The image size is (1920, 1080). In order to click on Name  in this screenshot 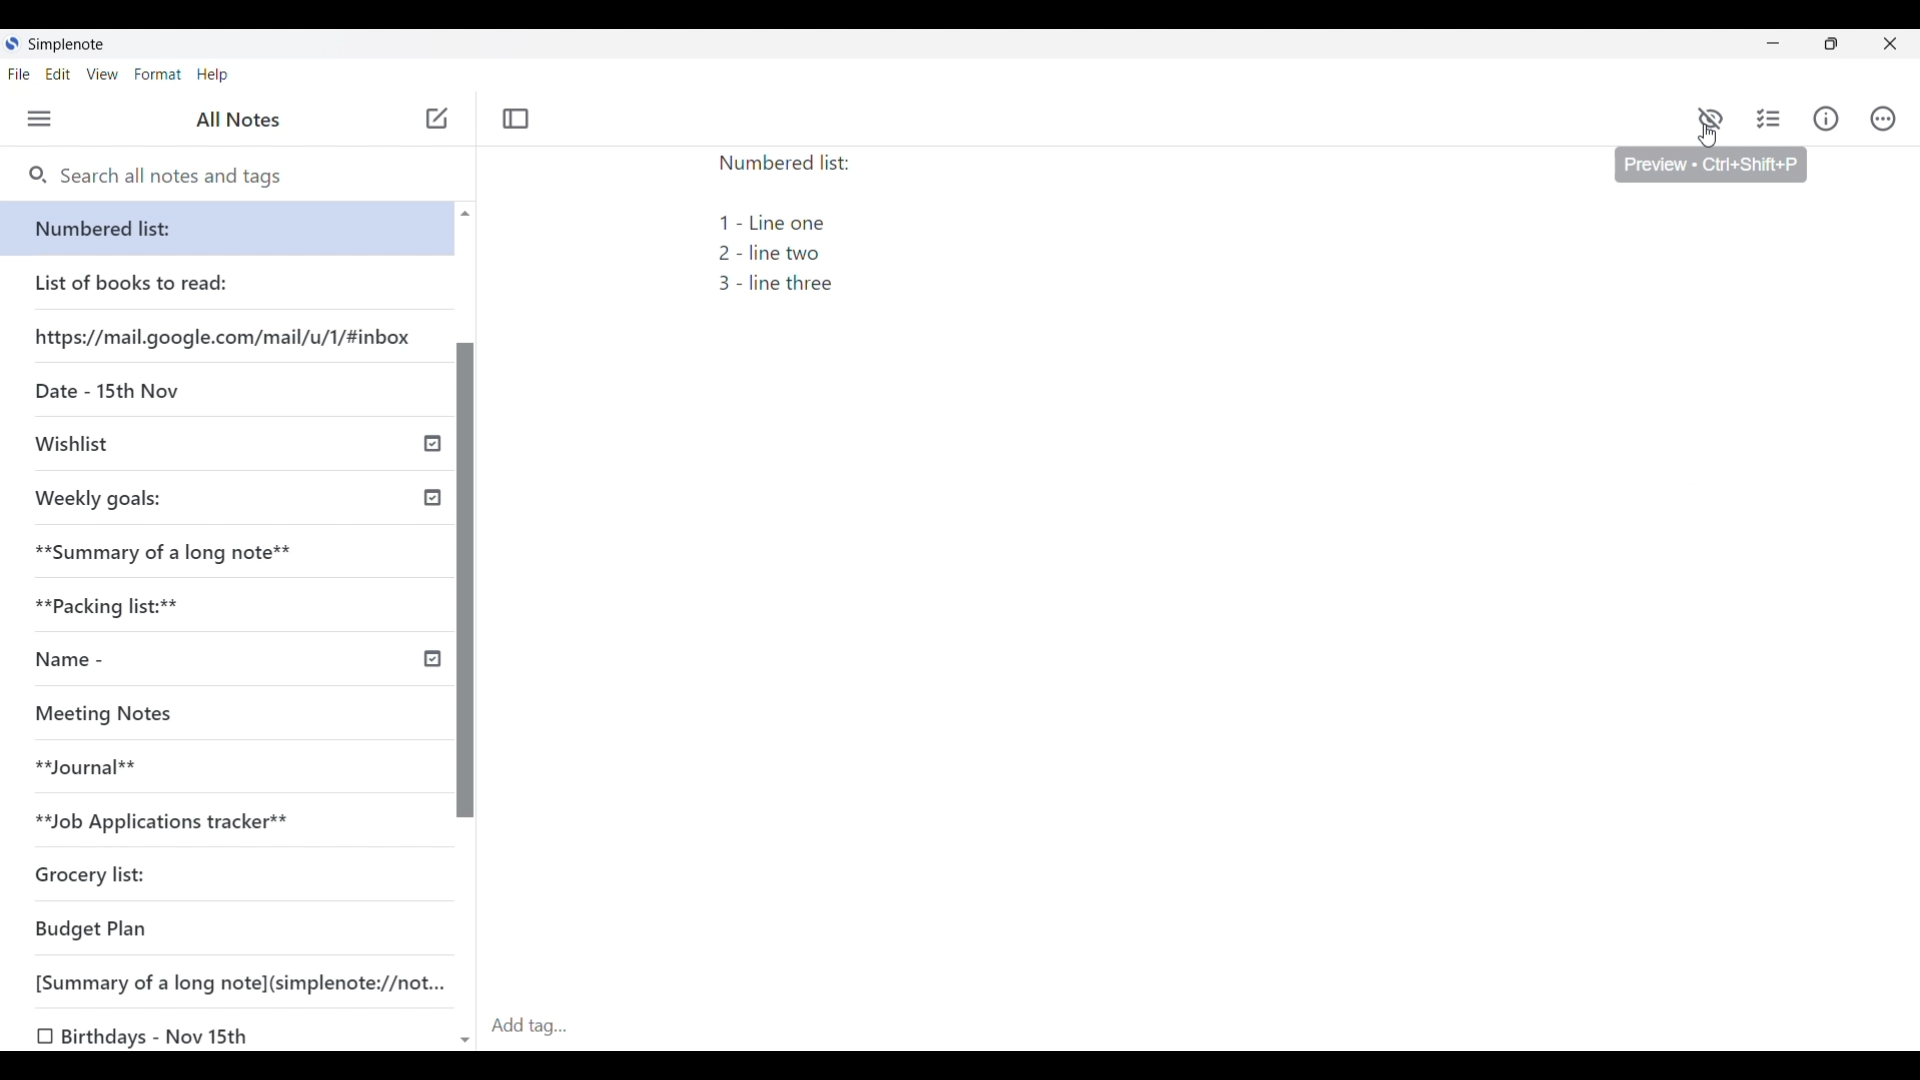, I will do `click(109, 667)`.